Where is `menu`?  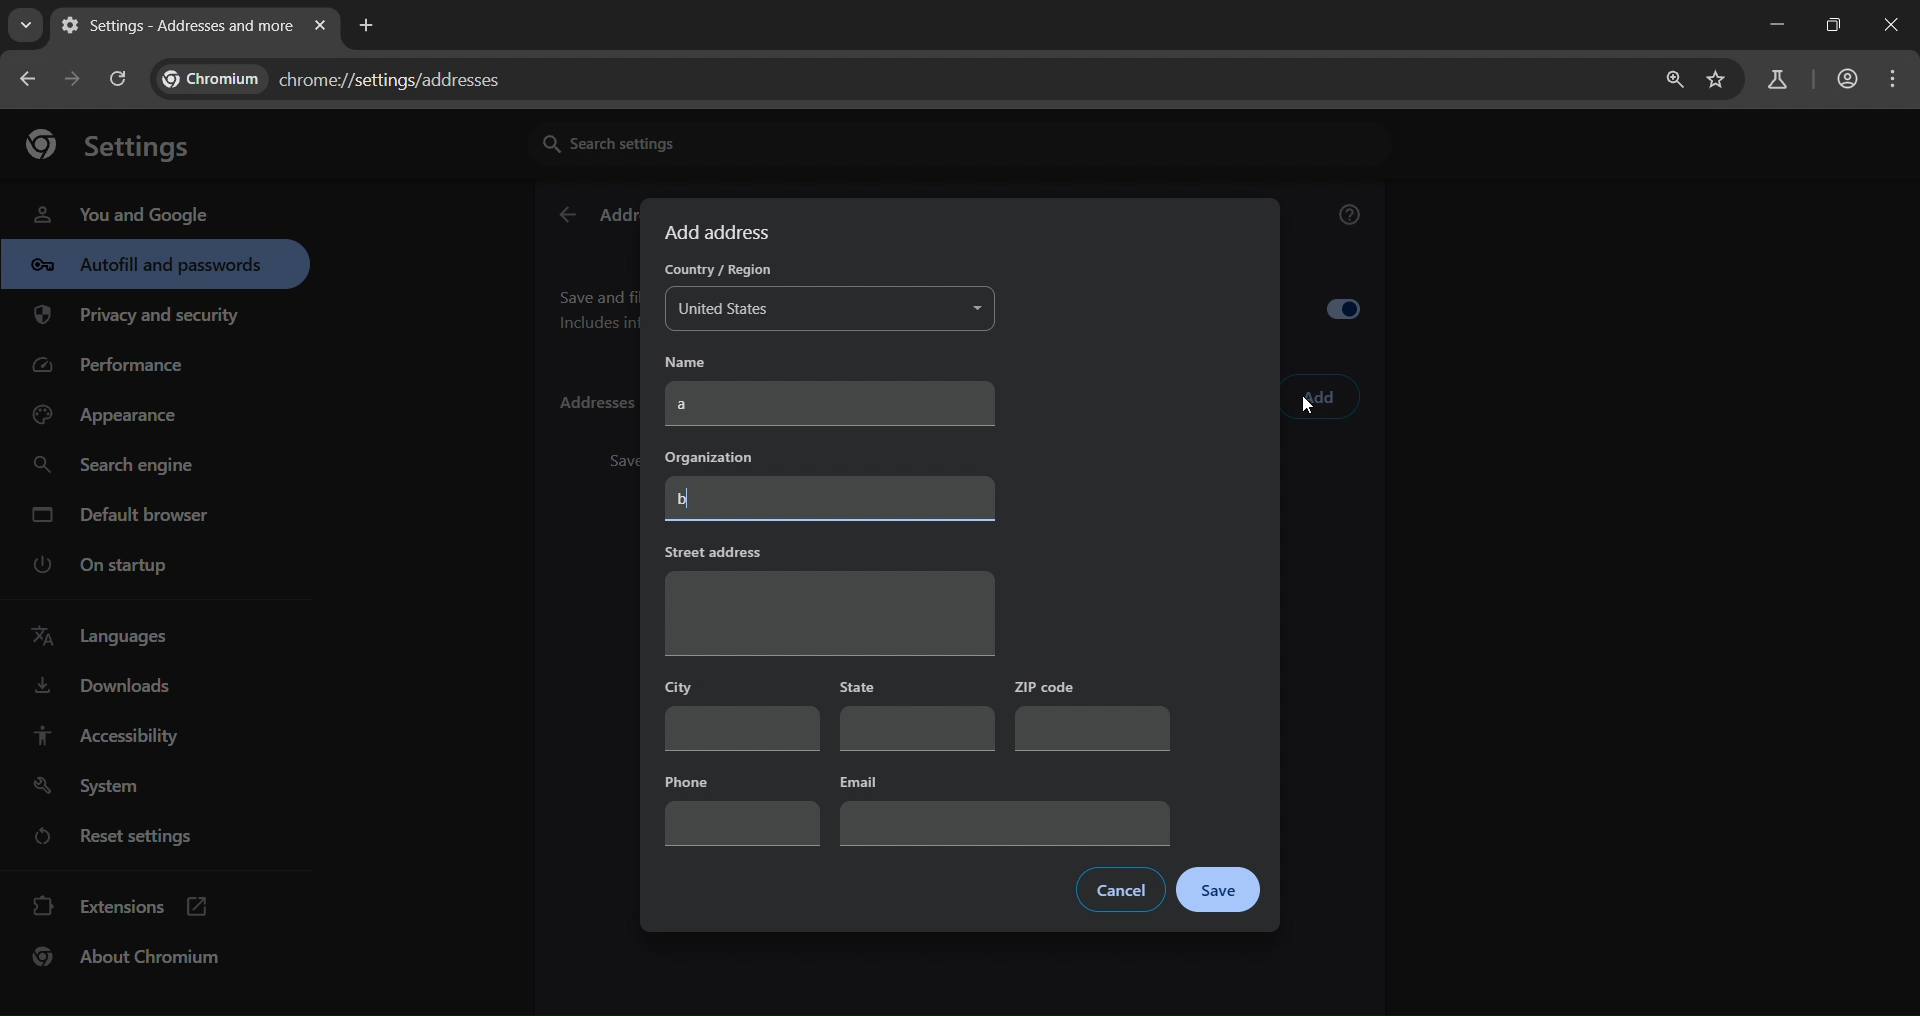 menu is located at coordinates (1898, 79).